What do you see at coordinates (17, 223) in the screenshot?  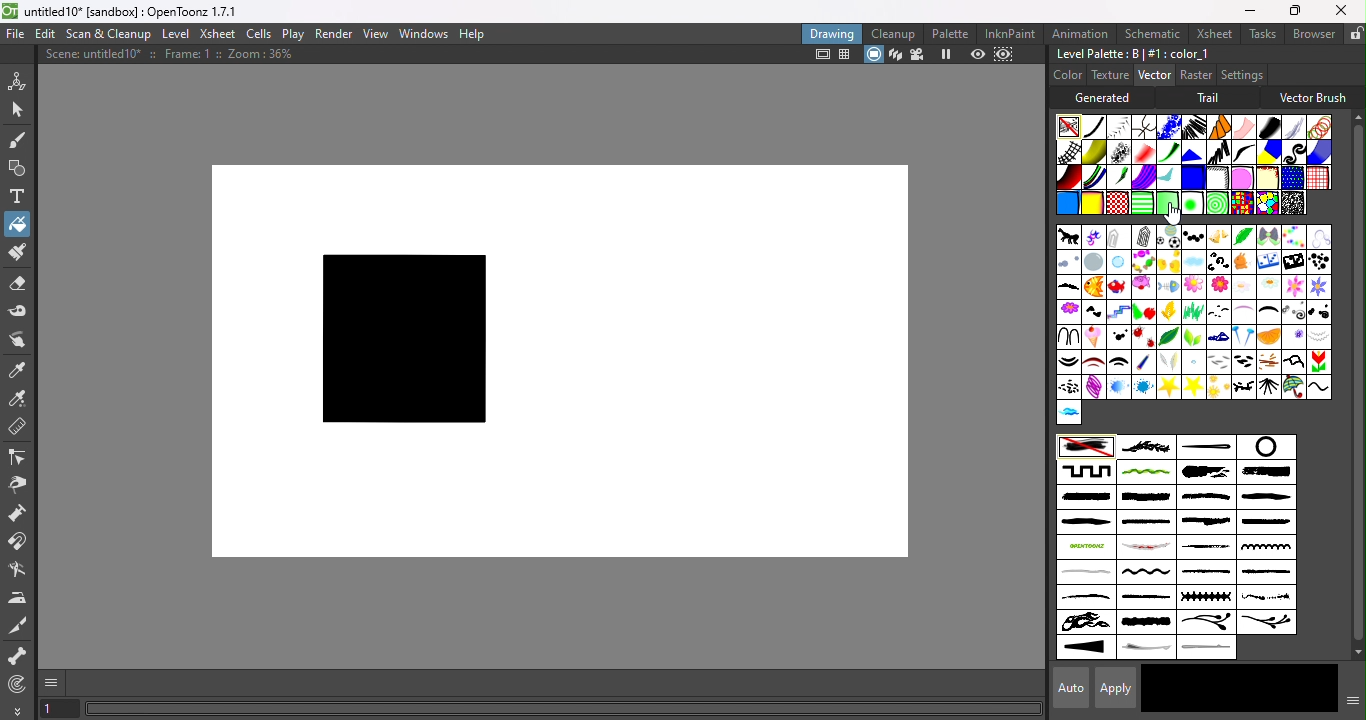 I see `Fill tool` at bounding box center [17, 223].